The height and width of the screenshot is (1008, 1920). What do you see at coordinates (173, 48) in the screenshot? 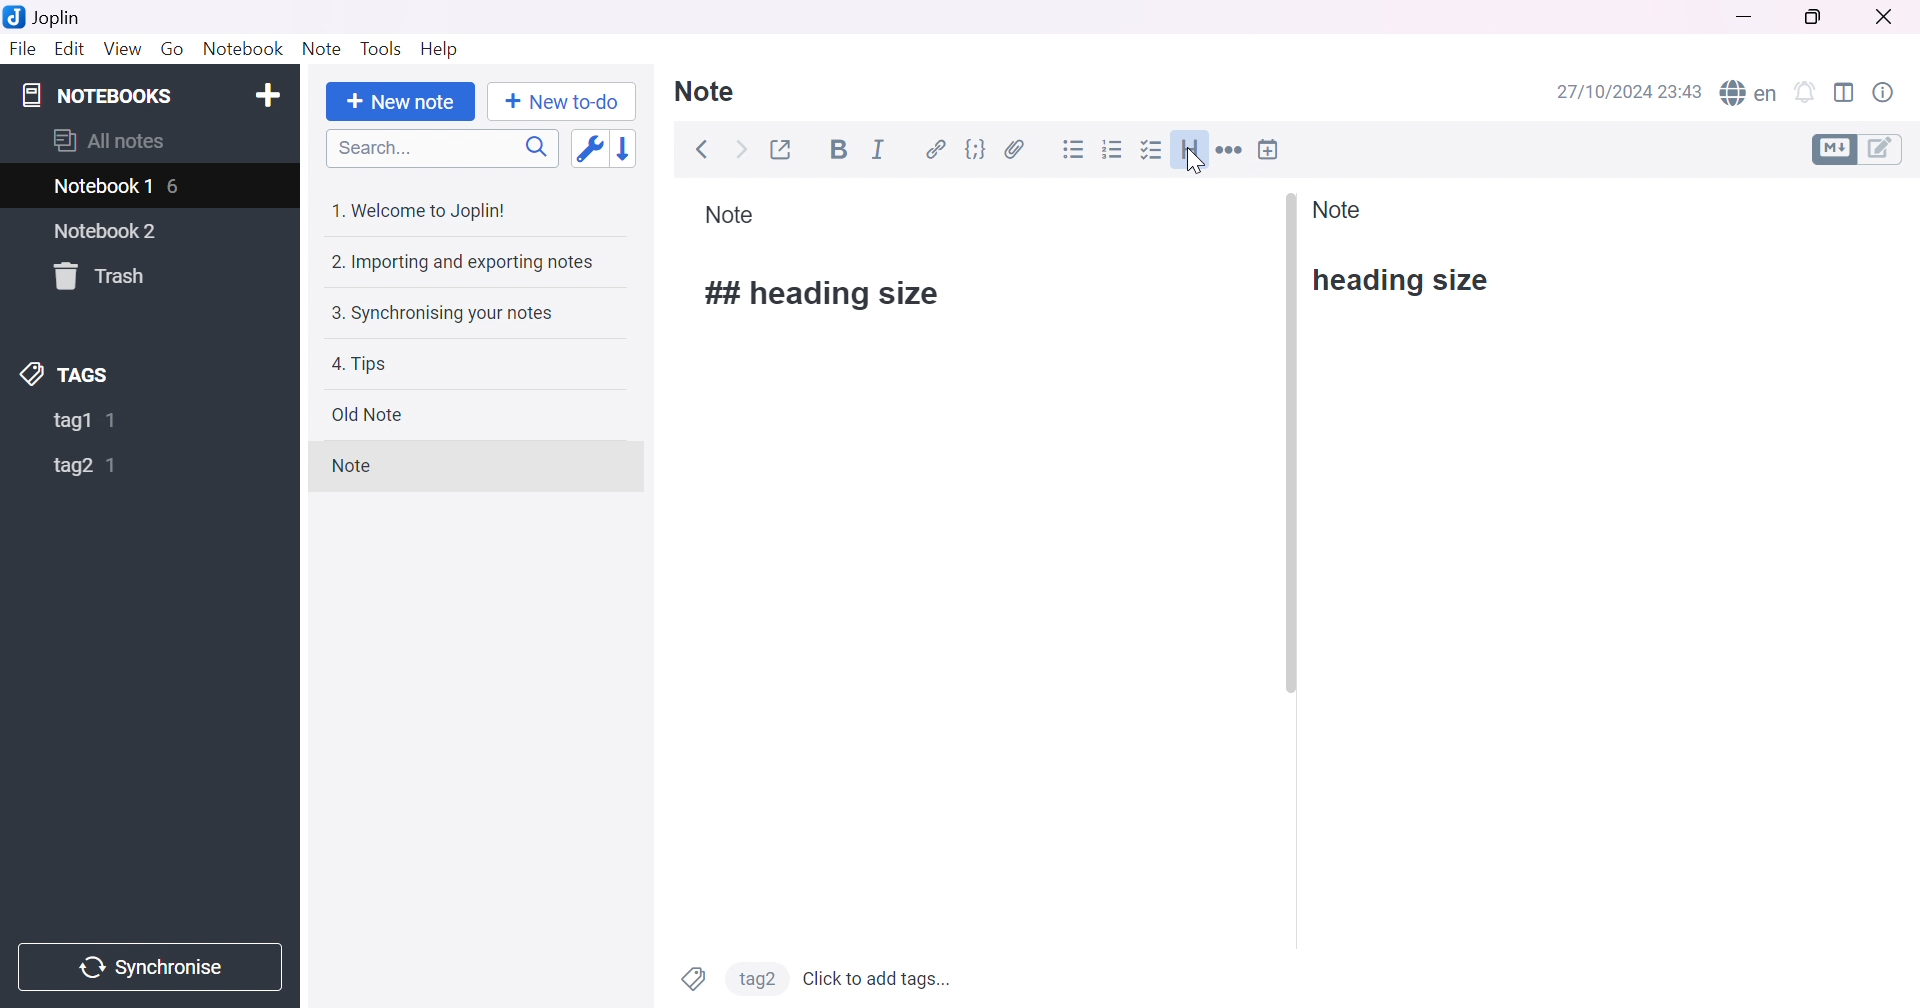
I see `Go` at bounding box center [173, 48].